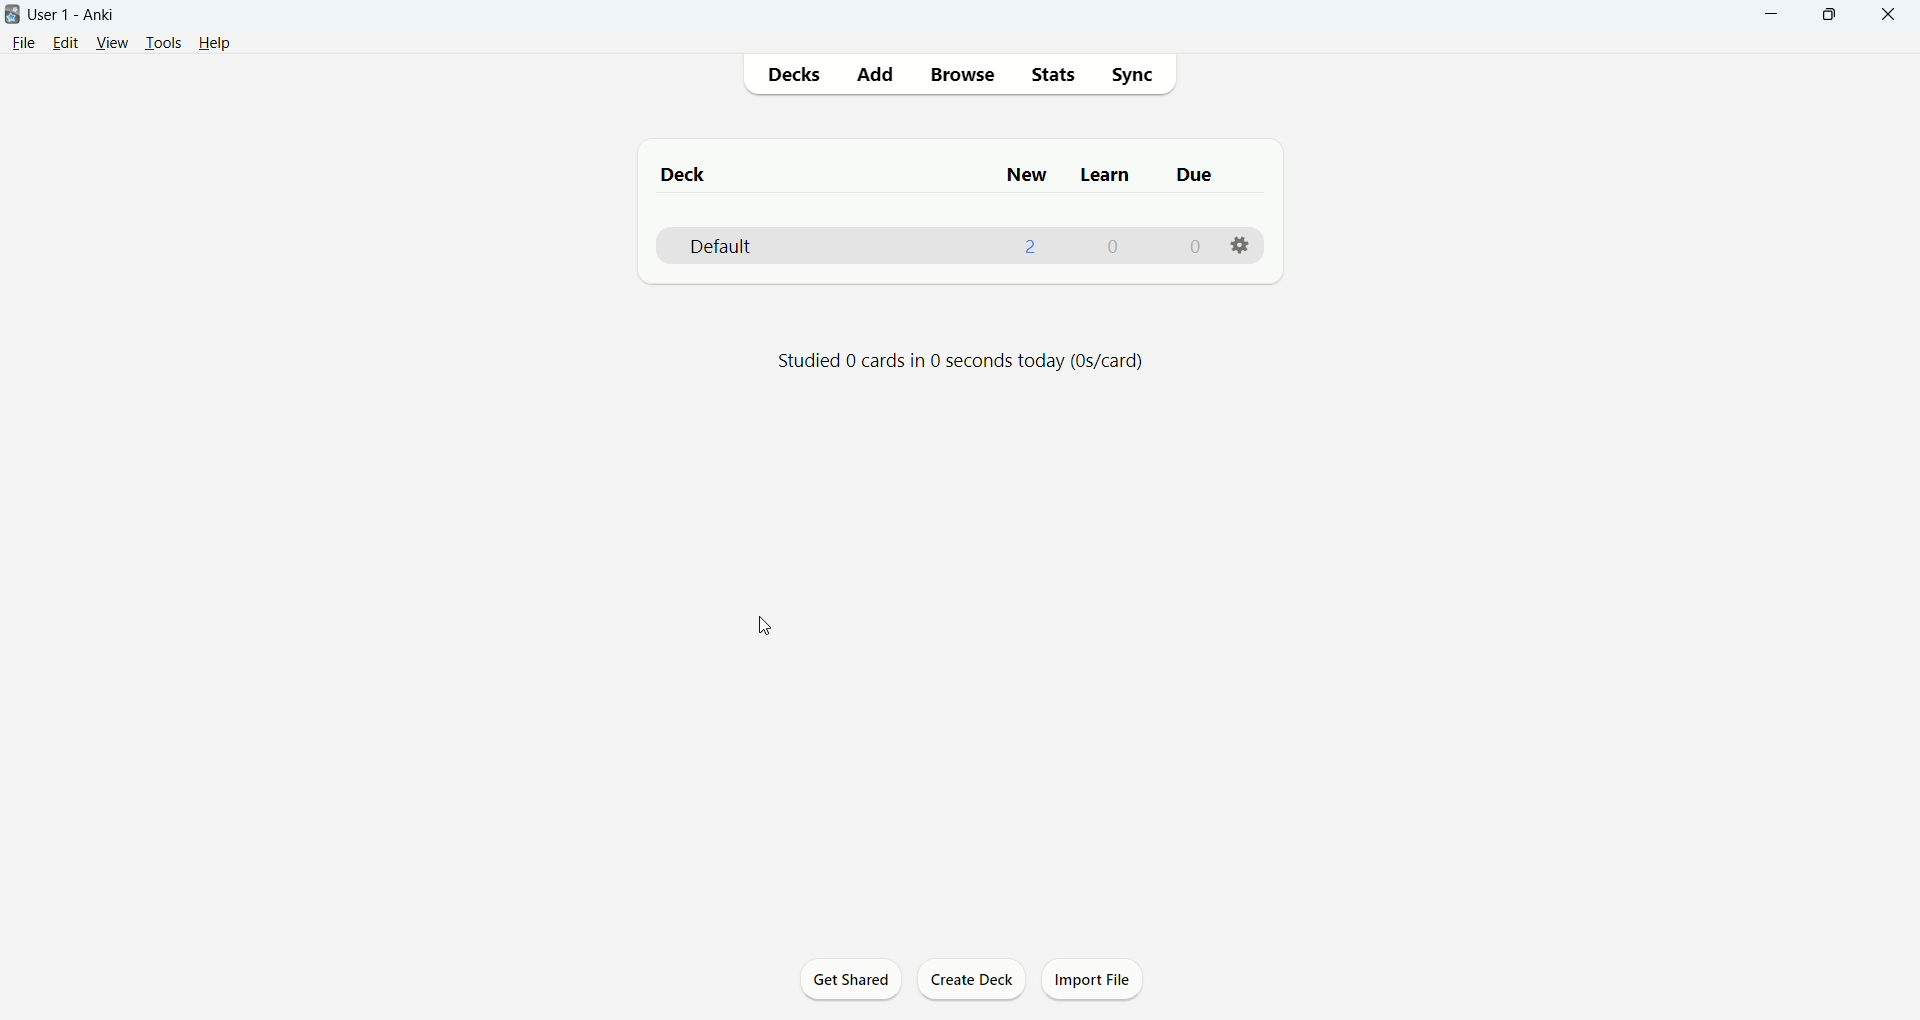 The image size is (1920, 1020). I want to click on close, so click(1891, 13).